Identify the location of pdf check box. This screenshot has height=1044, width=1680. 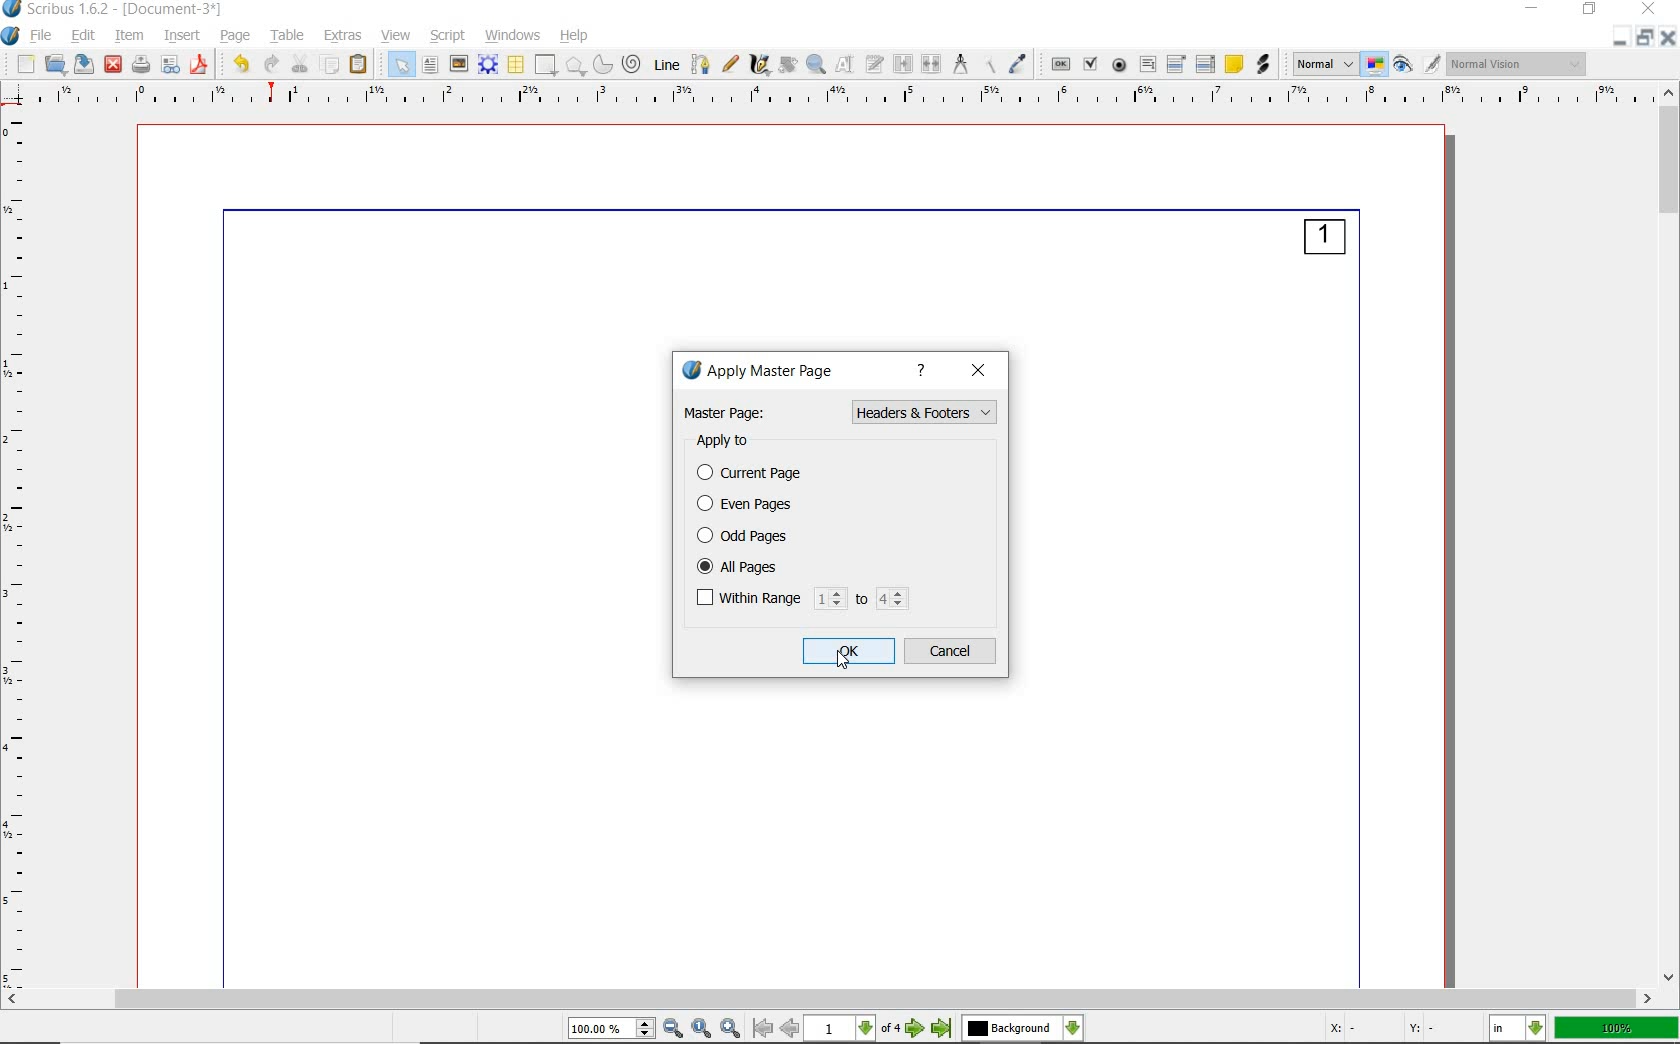
(1092, 64).